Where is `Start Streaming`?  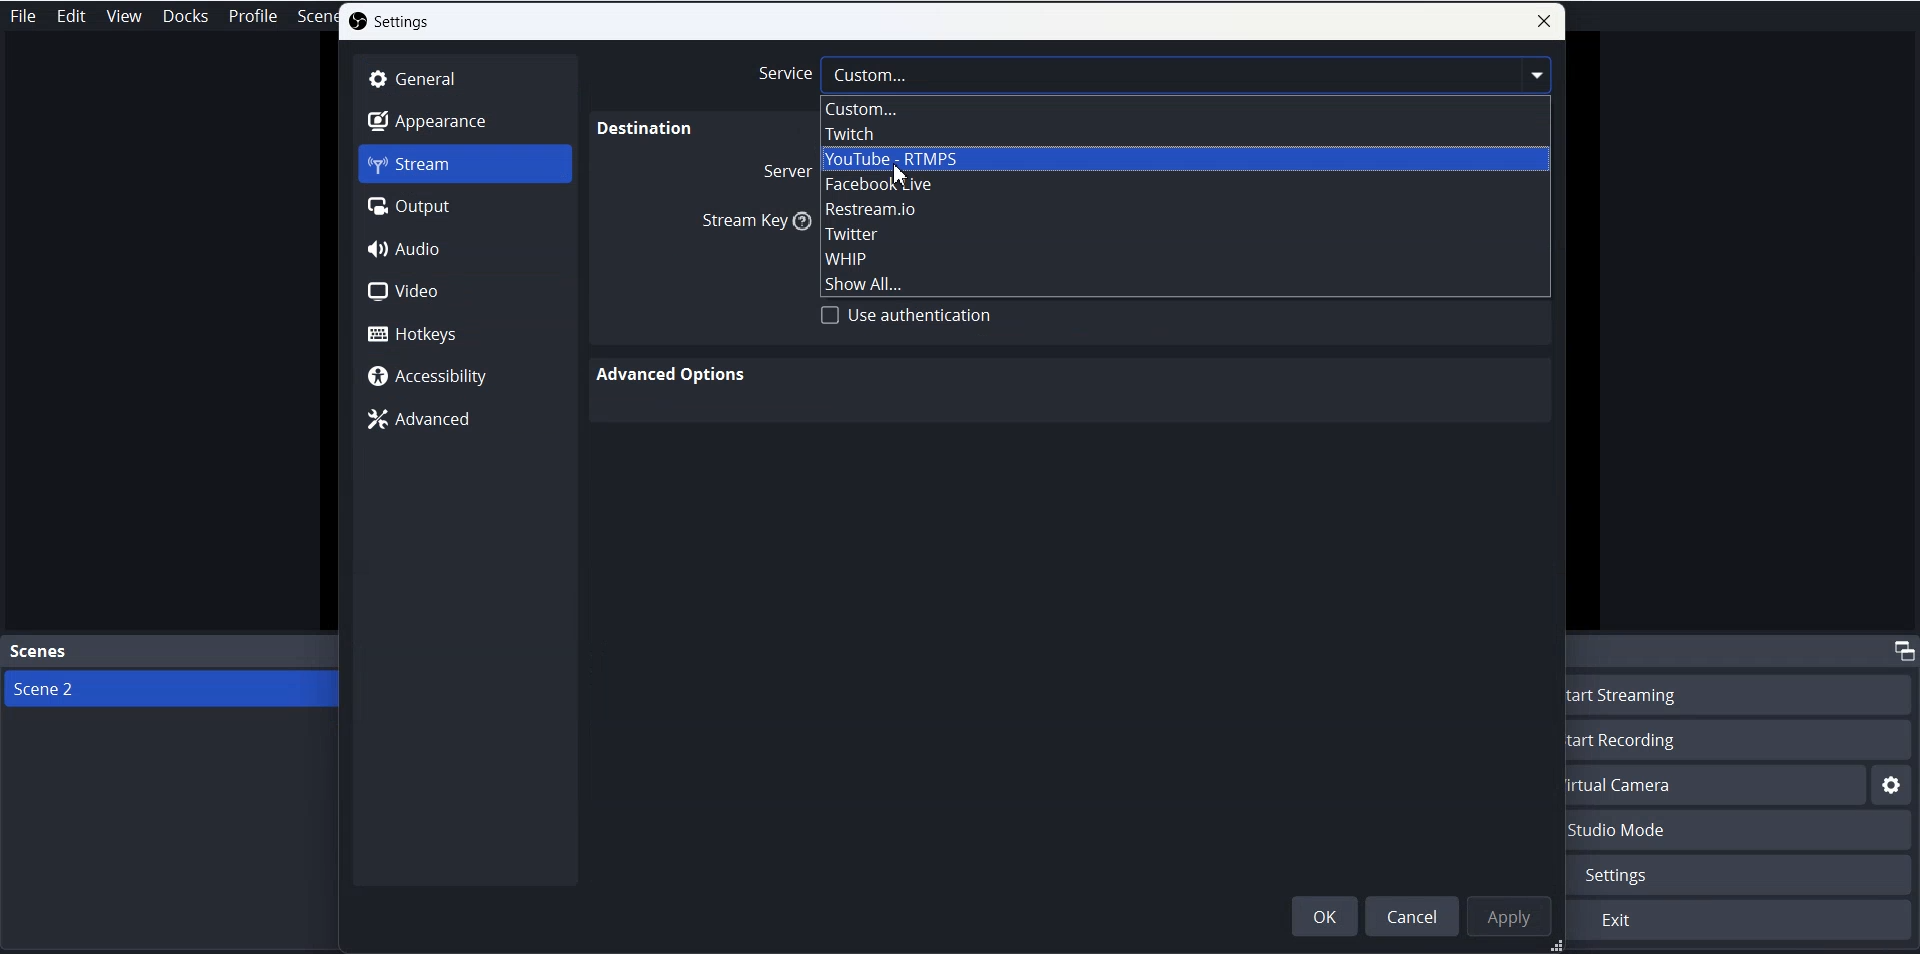
Start Streaming is located at coordinates (1744, 693).